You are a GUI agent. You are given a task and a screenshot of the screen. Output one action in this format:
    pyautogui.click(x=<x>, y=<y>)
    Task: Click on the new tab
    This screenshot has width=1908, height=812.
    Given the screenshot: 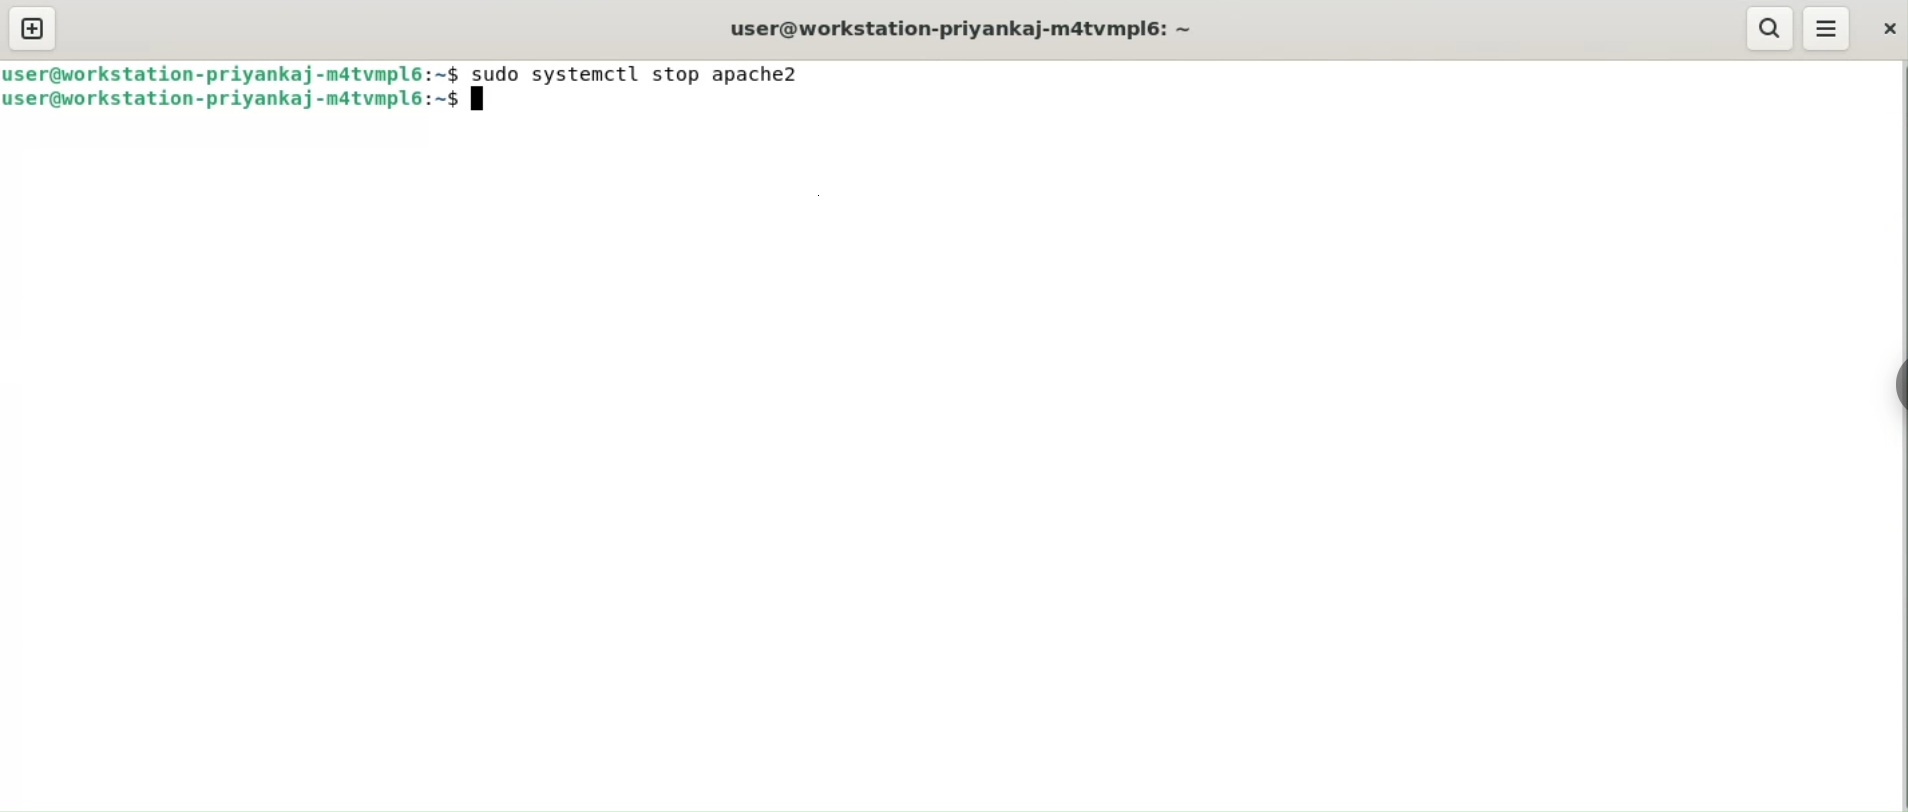 What is the action you would take?
    pyautogui.click(x=33, y=28)
    